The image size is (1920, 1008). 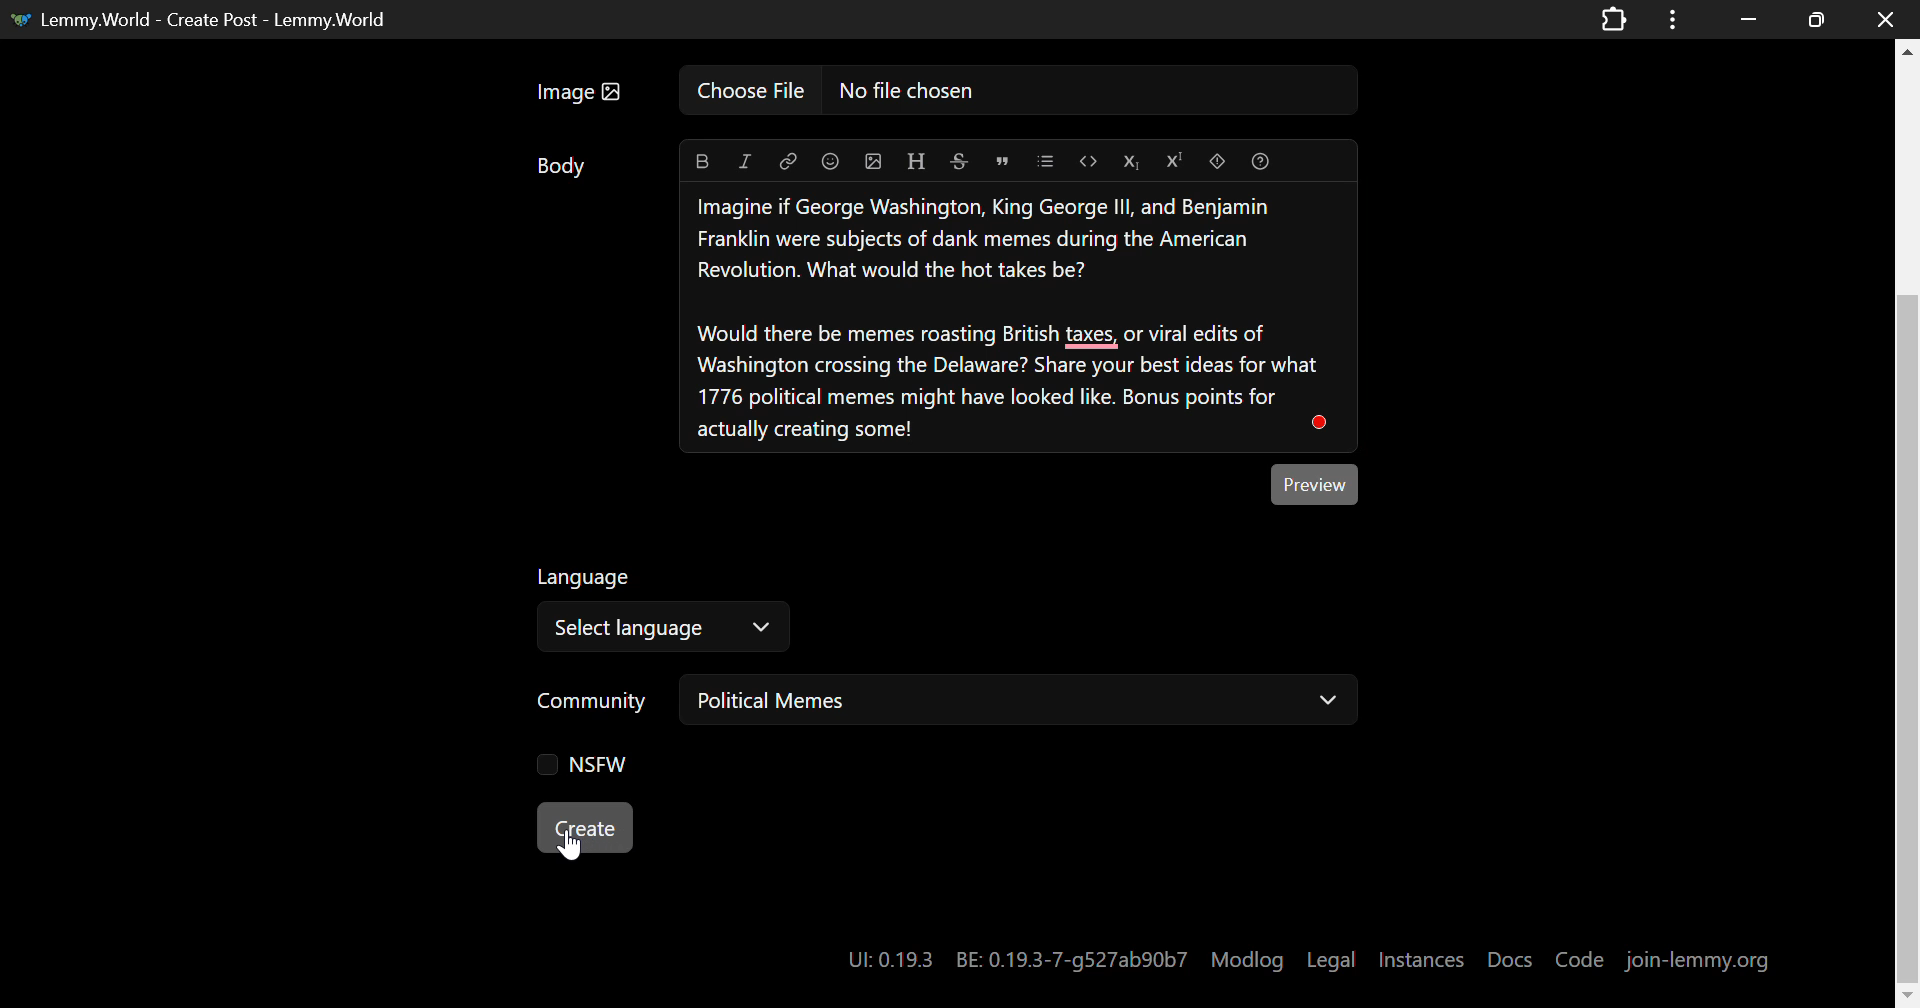 I want to click on Select Post Language, so click(x=670, y=609).